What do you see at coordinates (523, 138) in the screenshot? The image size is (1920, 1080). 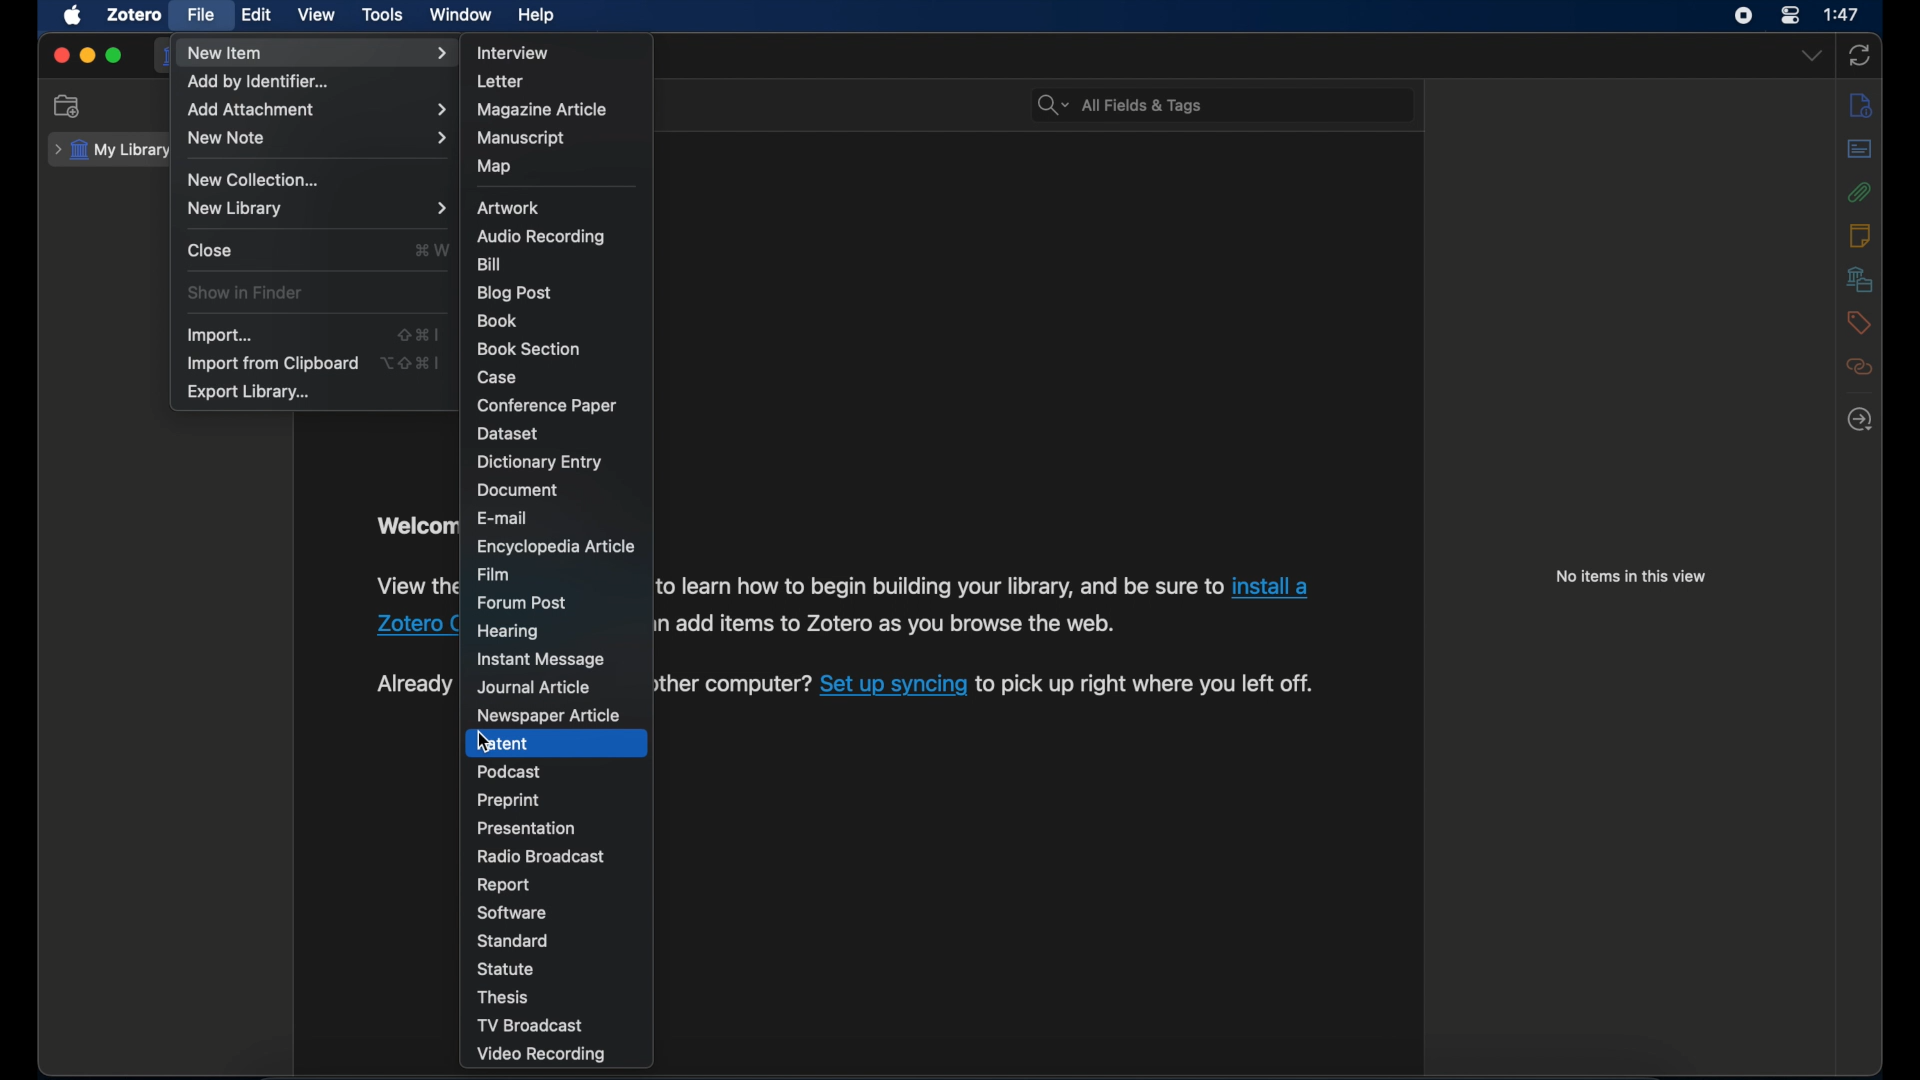 I see `manuscript` at bounding box center [523, 138].